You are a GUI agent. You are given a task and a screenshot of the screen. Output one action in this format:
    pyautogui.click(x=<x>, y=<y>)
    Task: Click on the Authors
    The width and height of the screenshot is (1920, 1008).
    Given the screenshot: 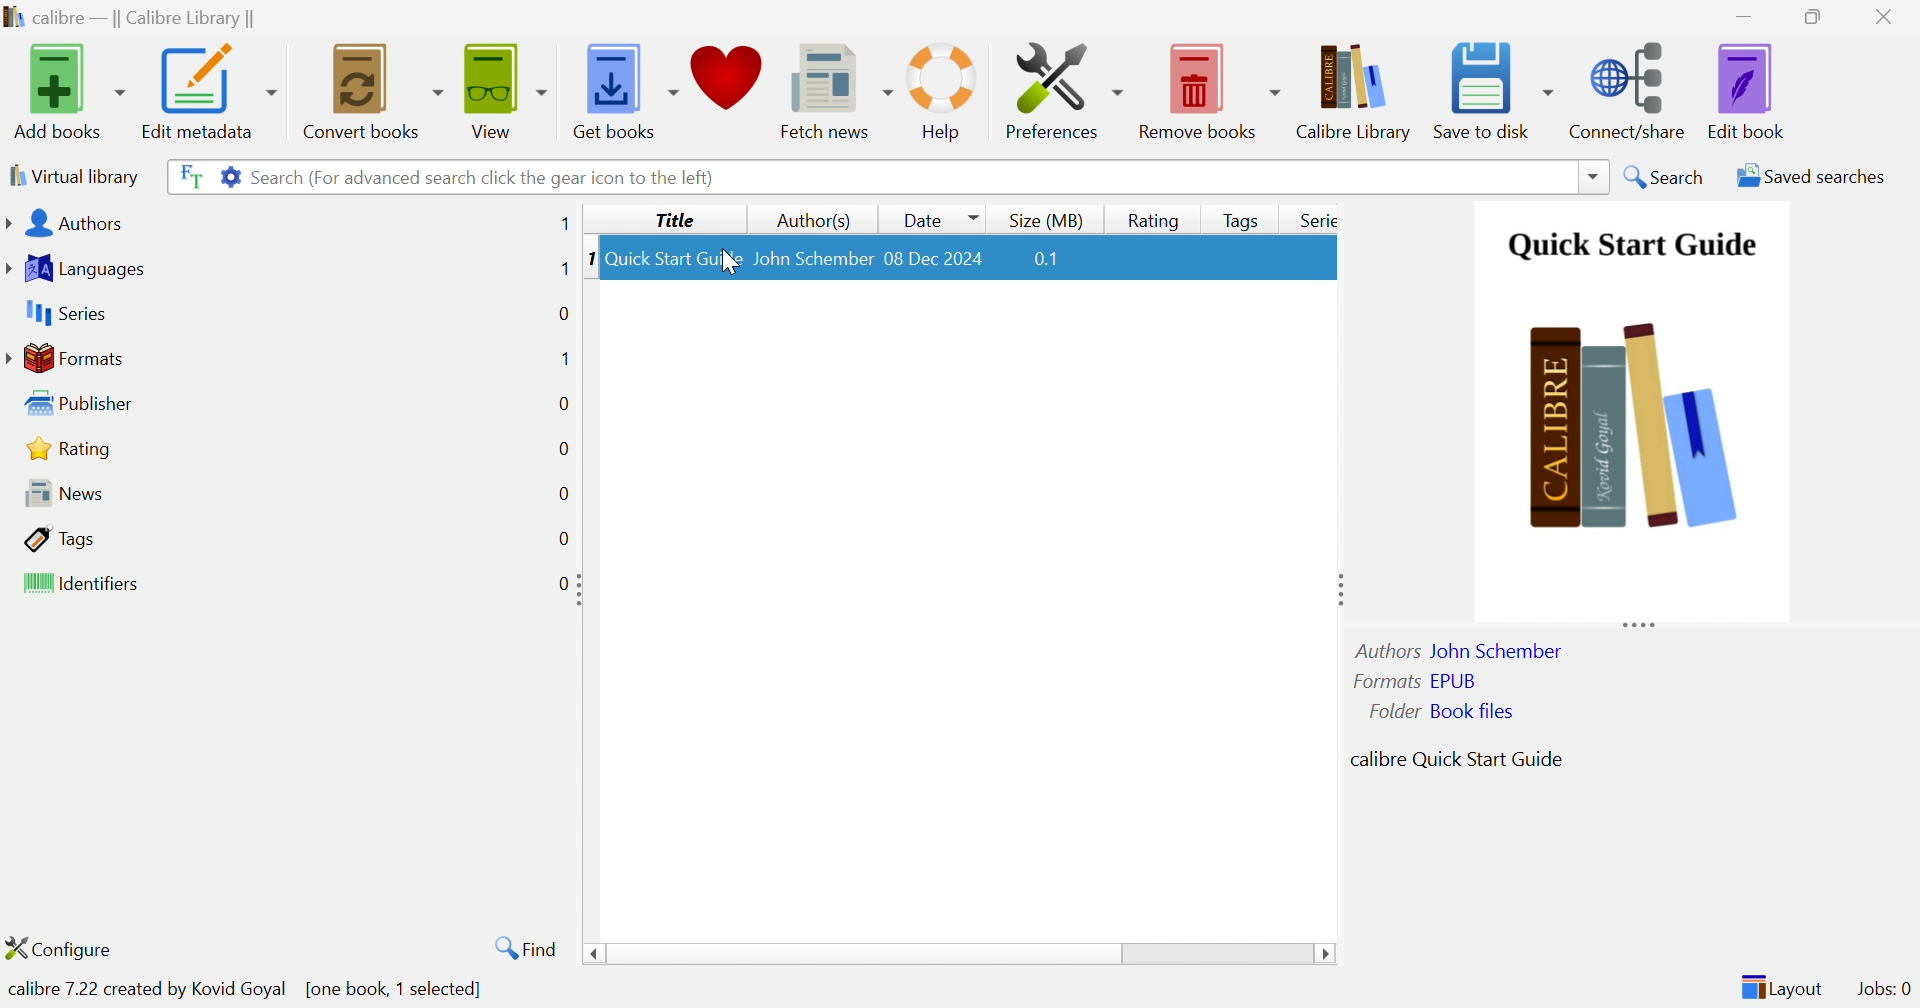 What is the action you would take?
    pyautogui.click(x=64, y=222)
    